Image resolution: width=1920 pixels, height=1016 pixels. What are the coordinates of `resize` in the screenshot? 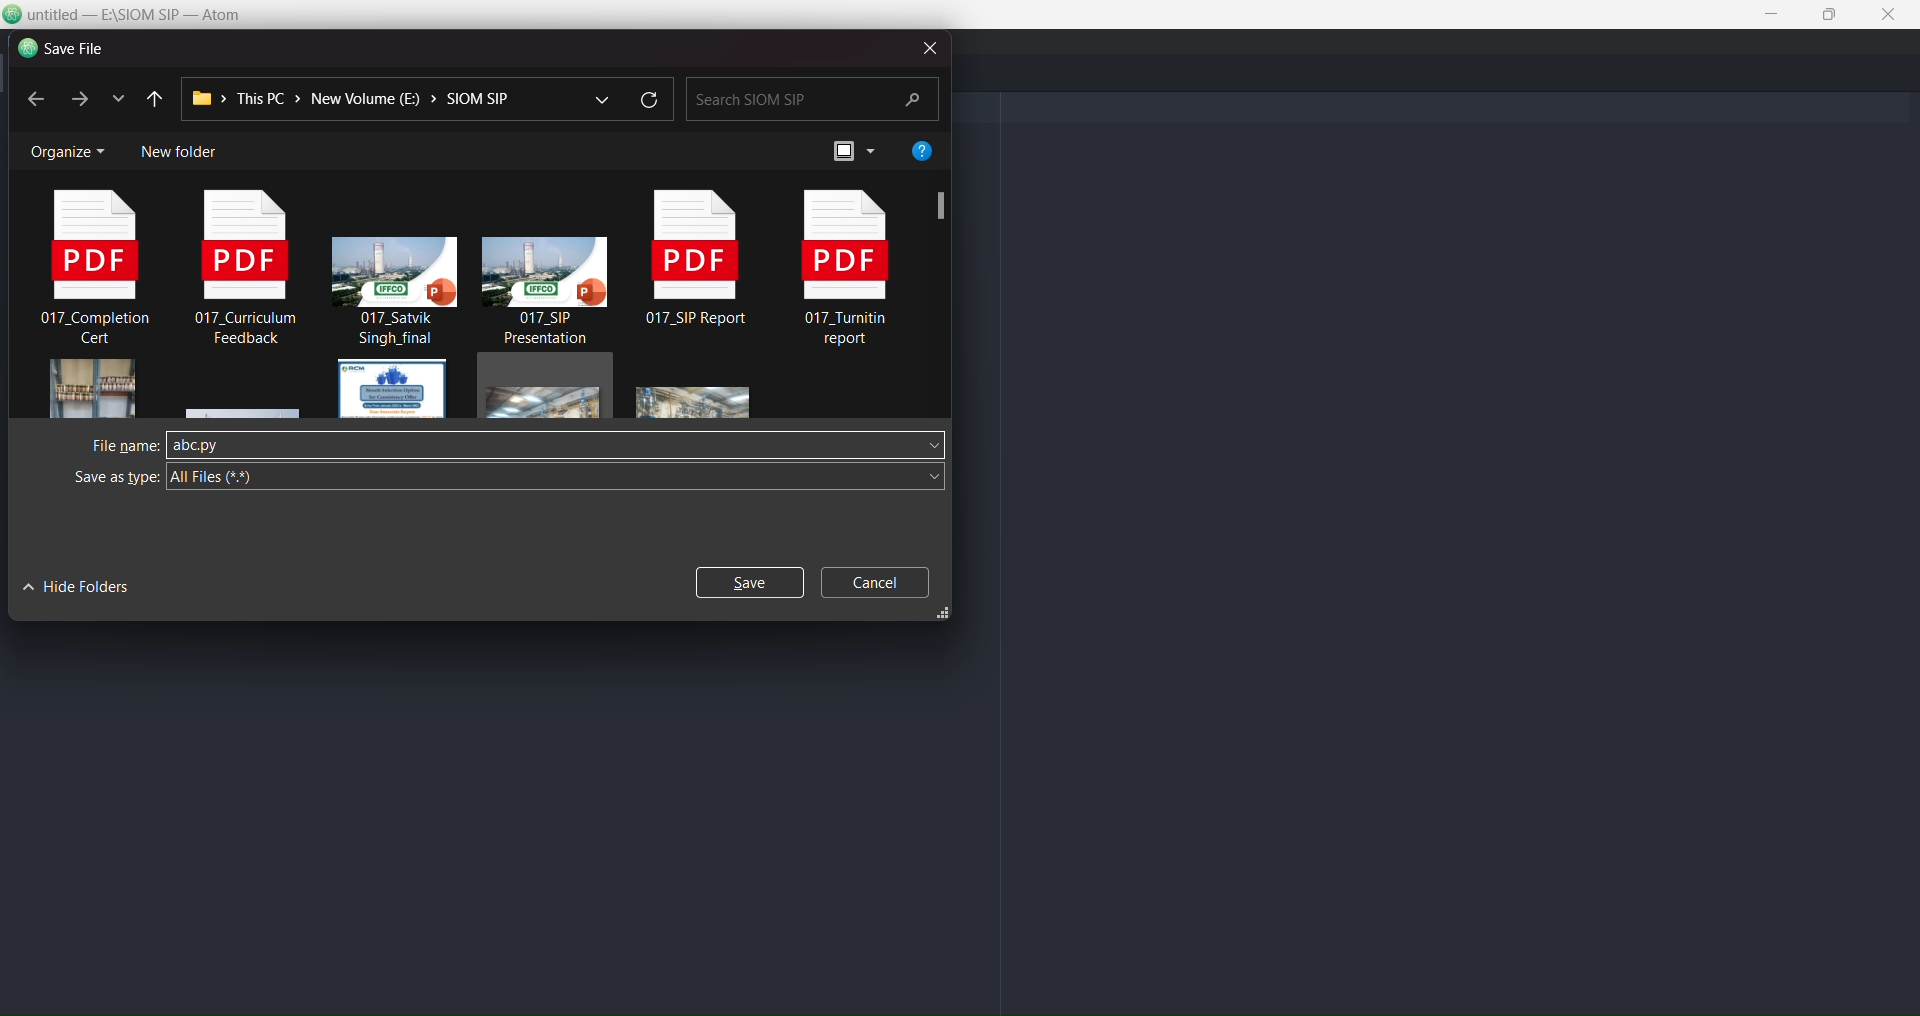 It's located at (945, 617).